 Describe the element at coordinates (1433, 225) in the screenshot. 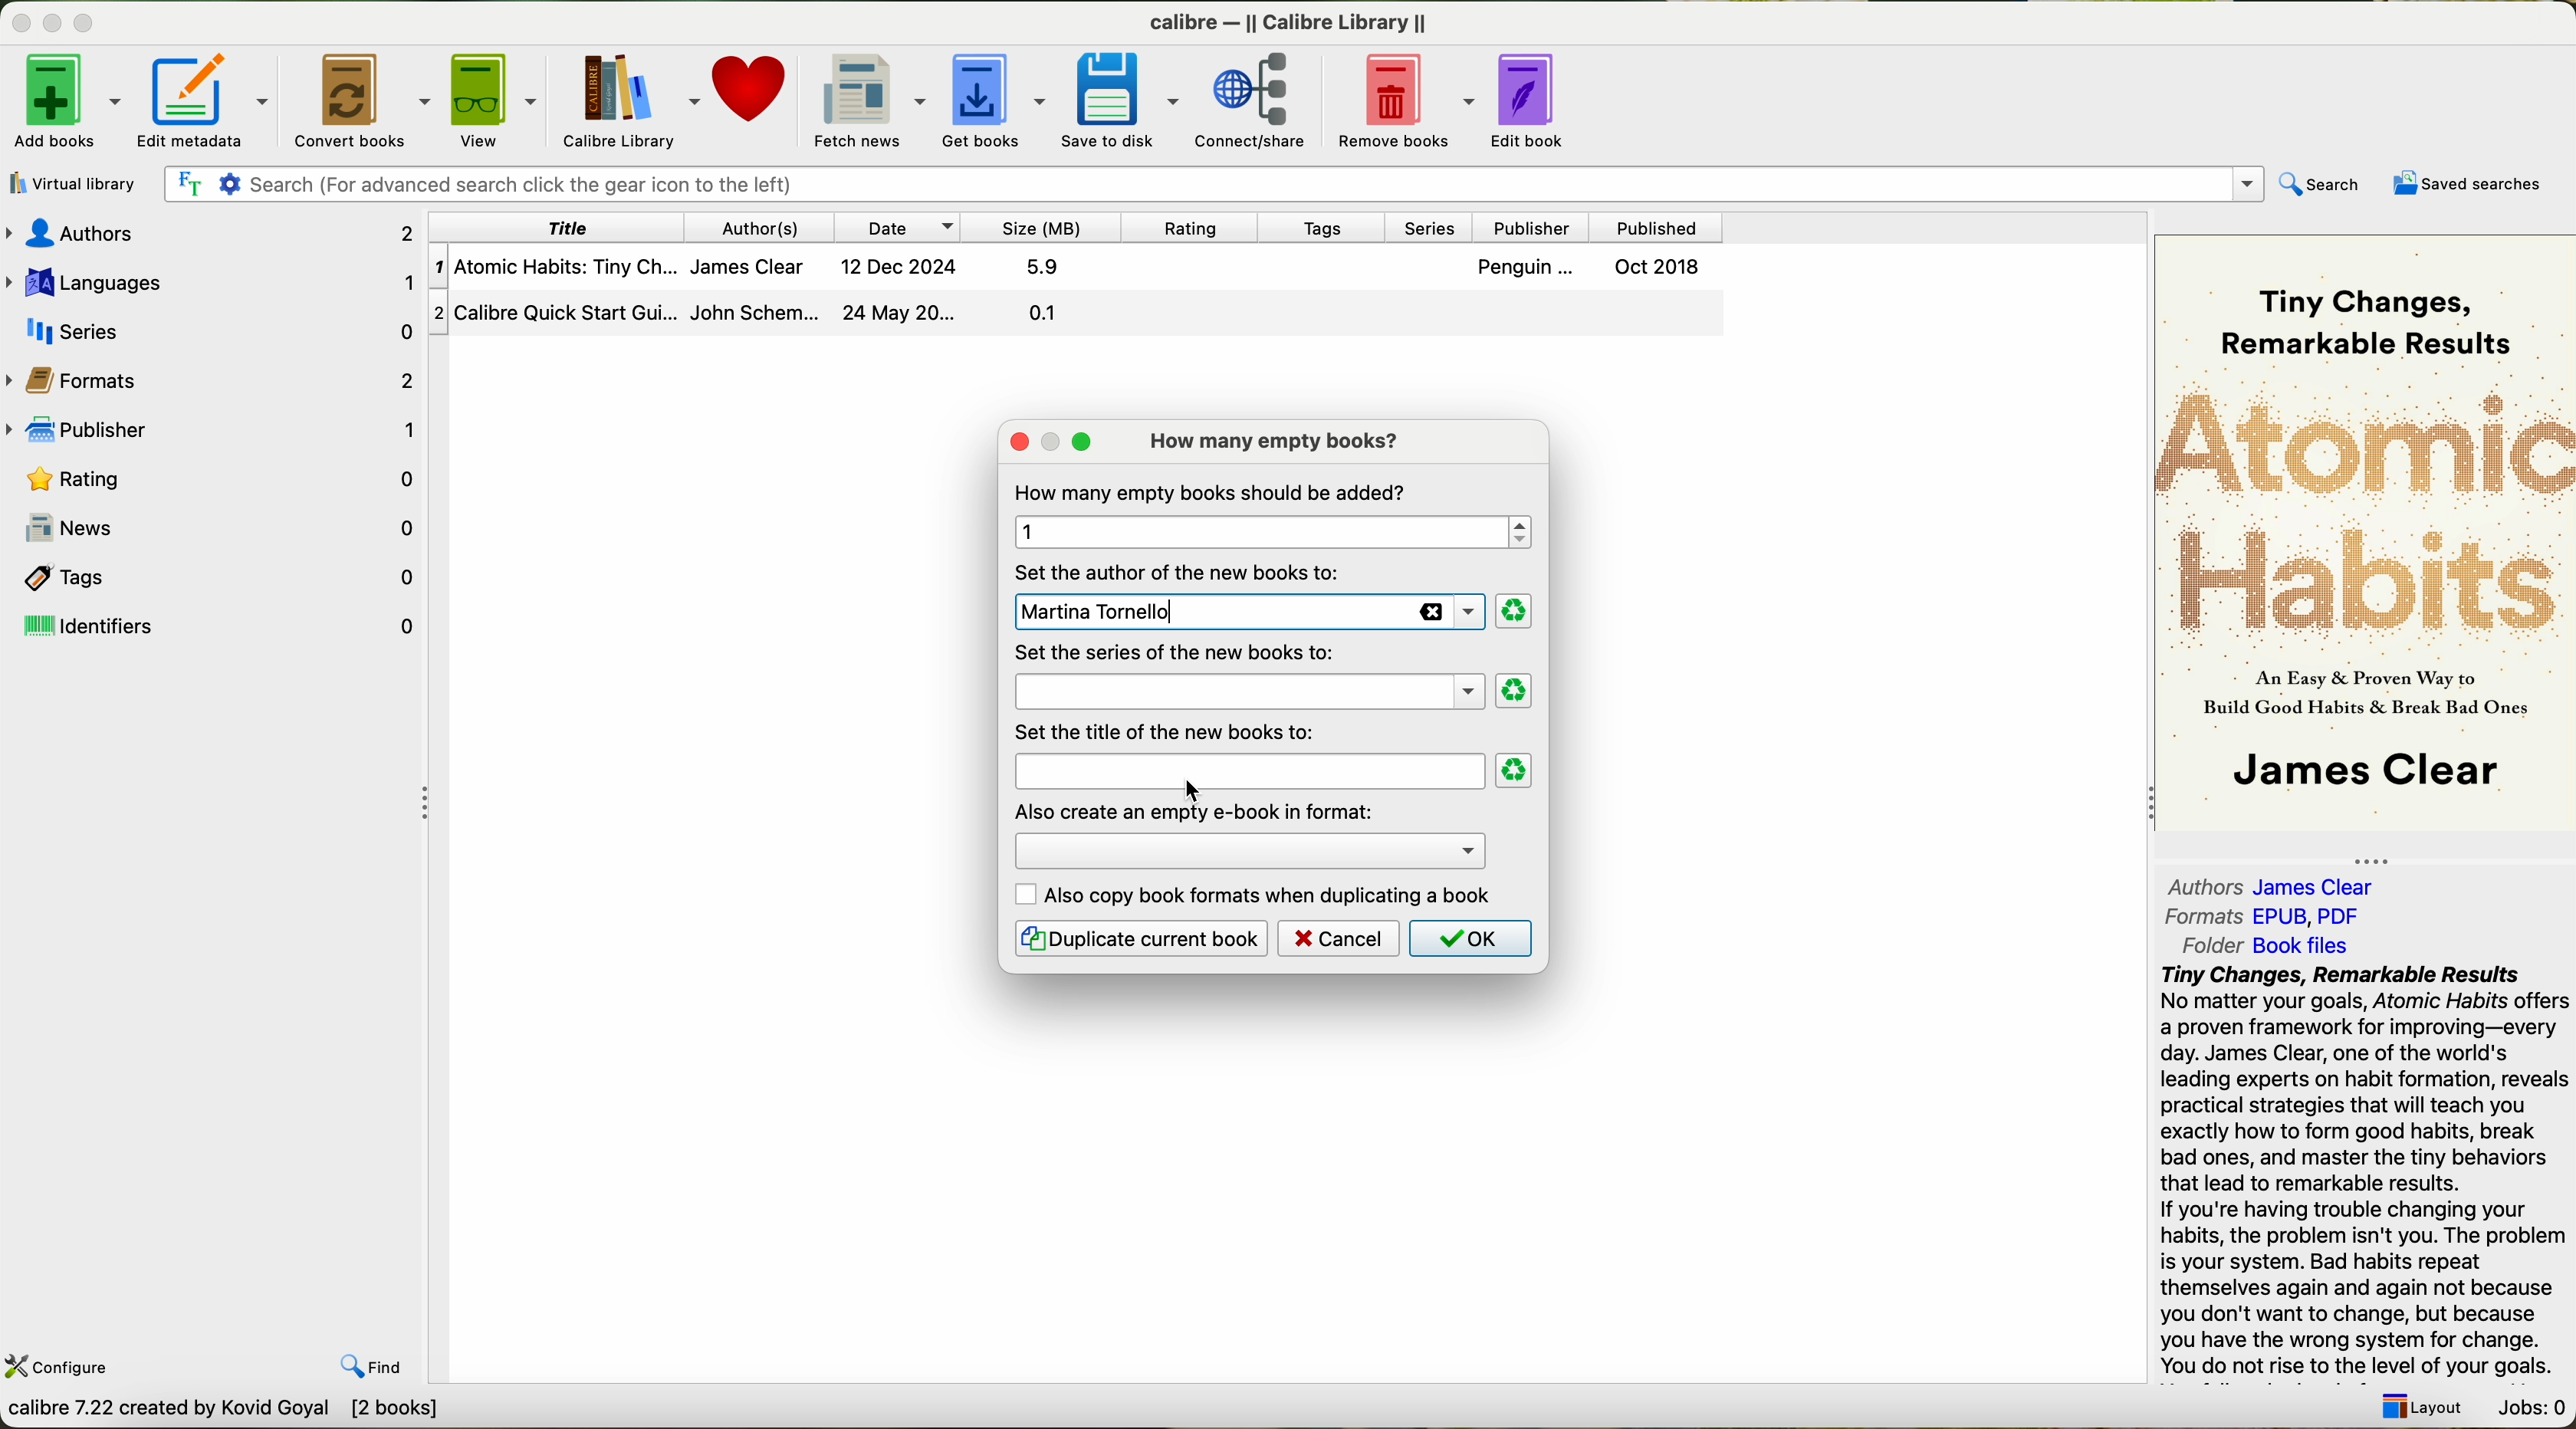

I see `series` at that location.